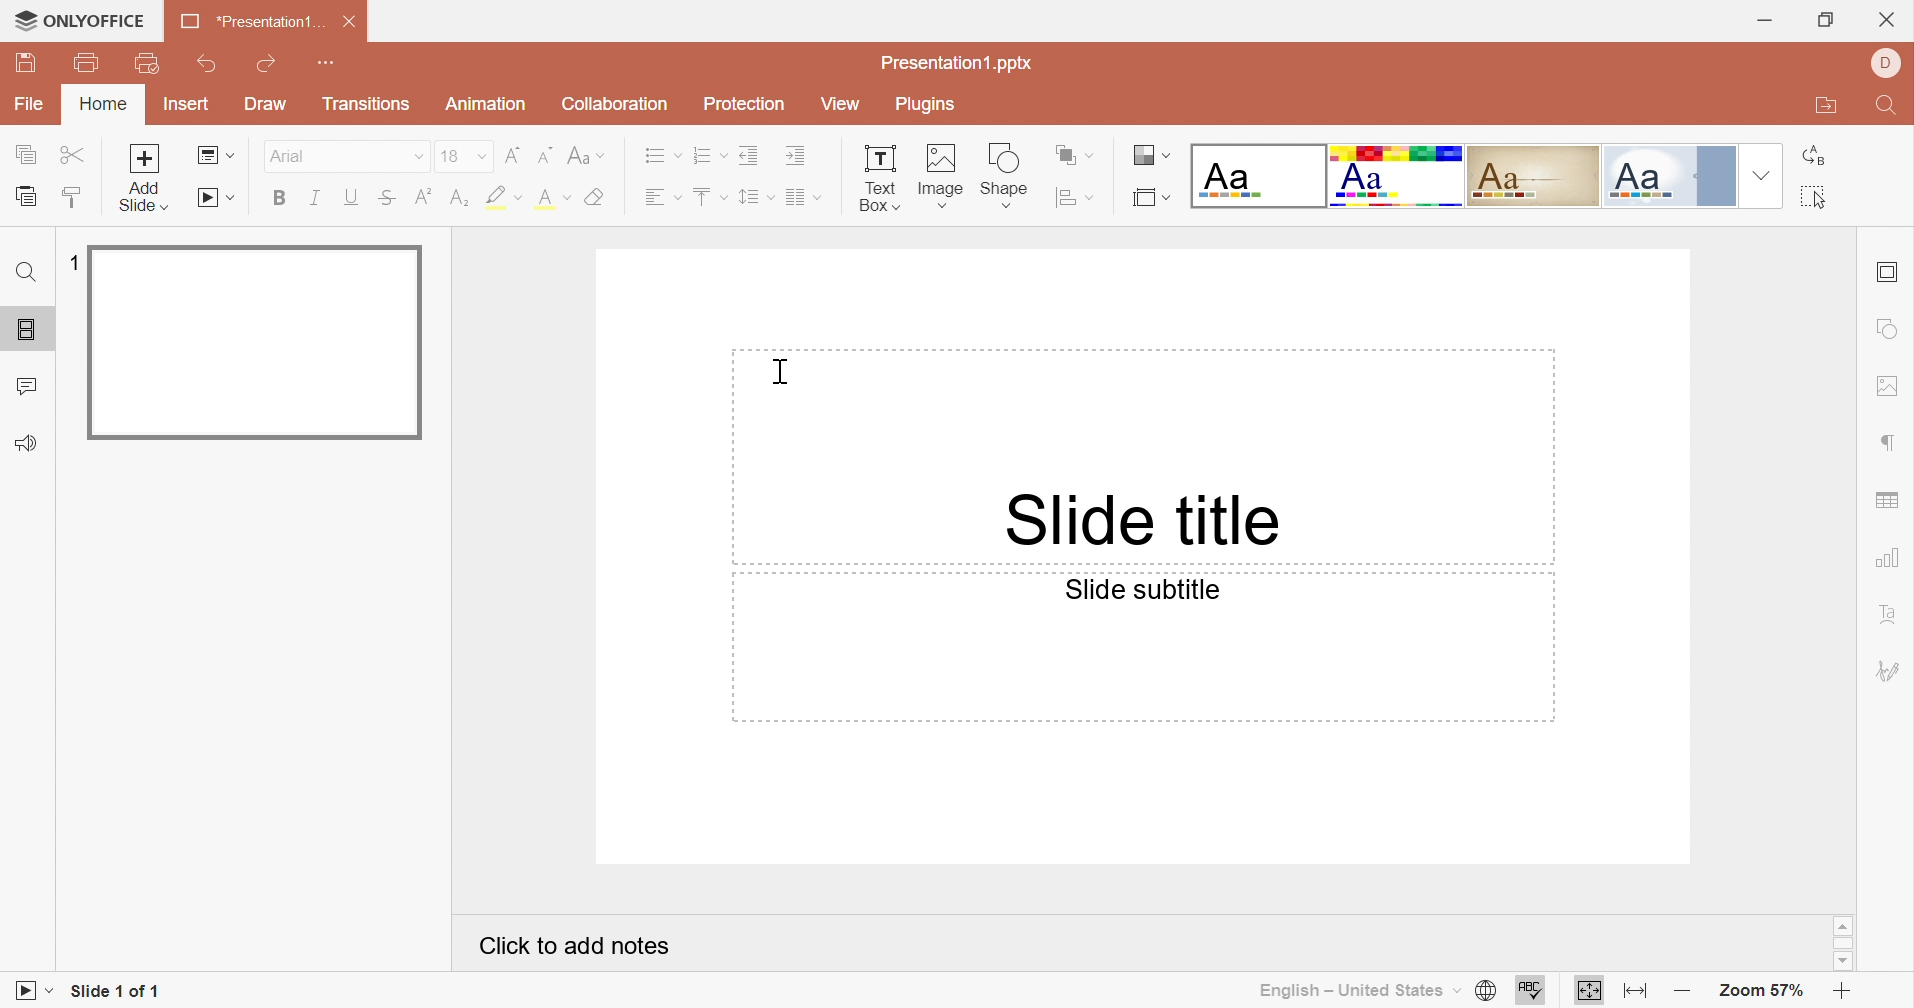  I want to click on File, so click(32, 106).